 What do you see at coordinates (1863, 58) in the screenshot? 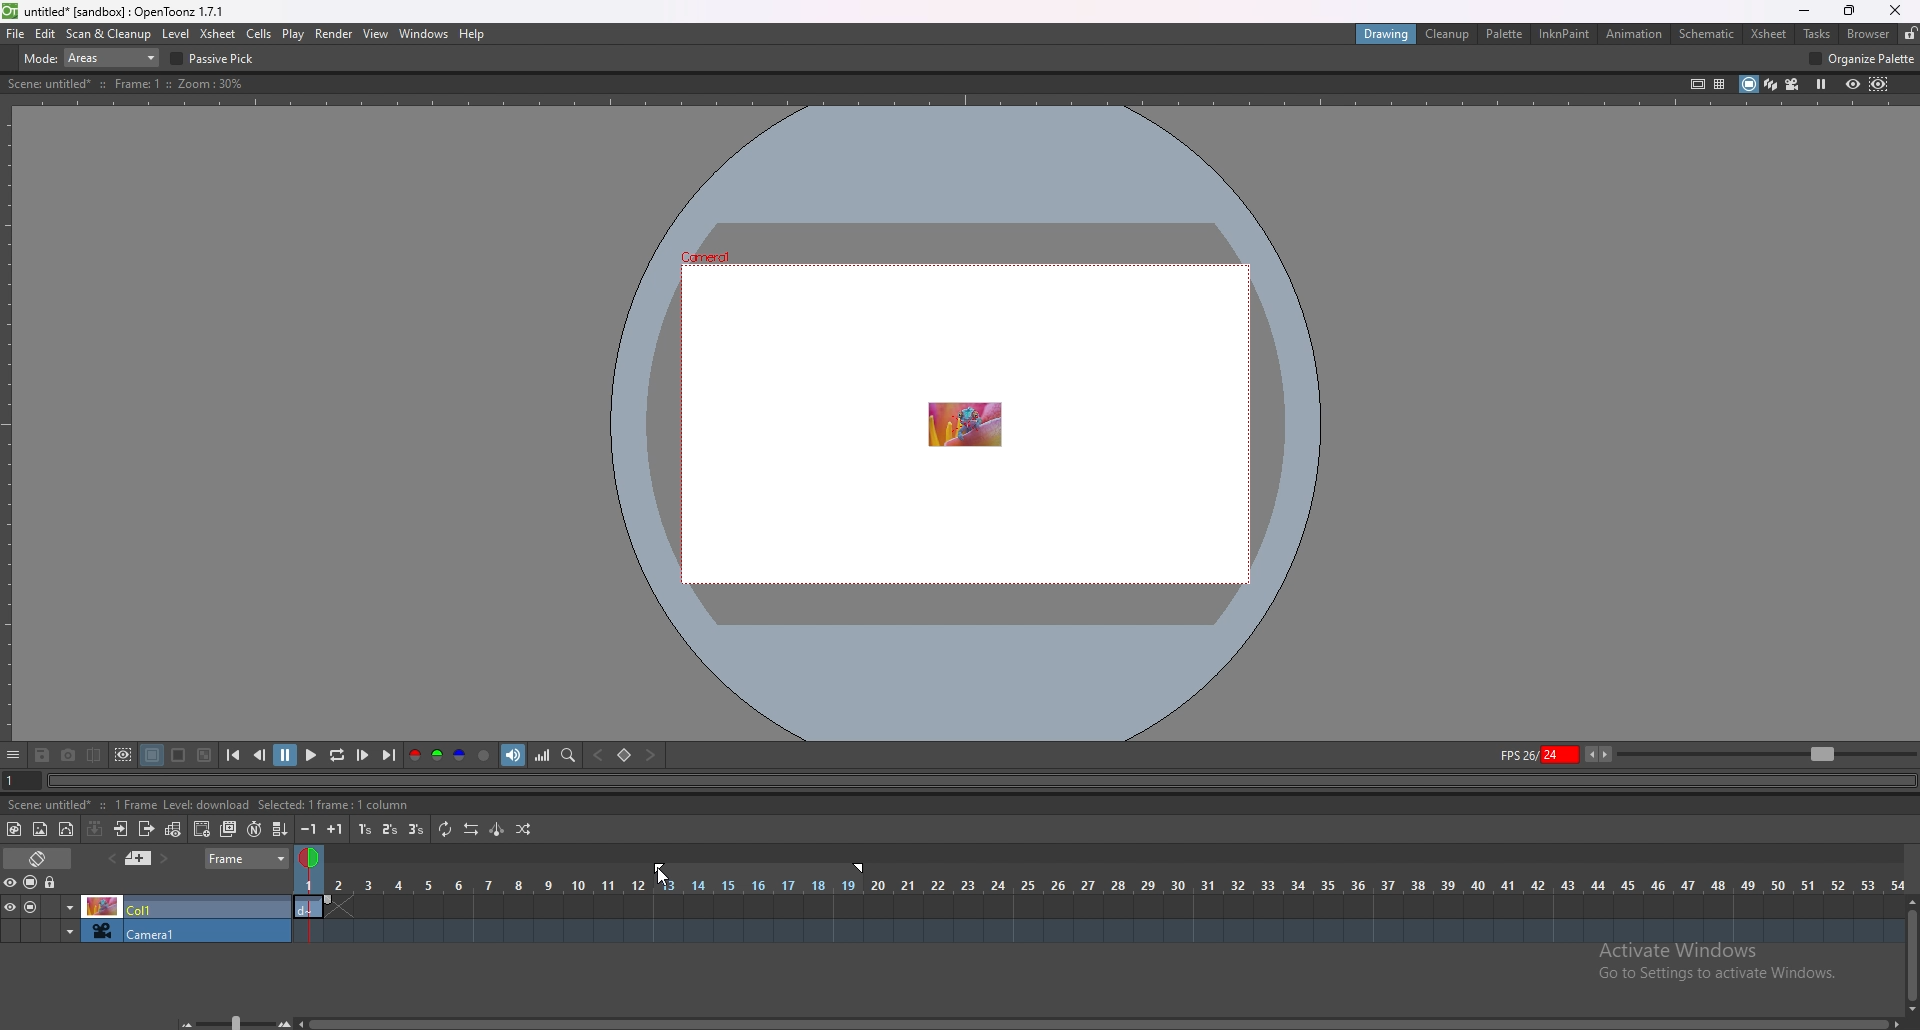
I see `organize palette` at bounding box center [1863, 58].